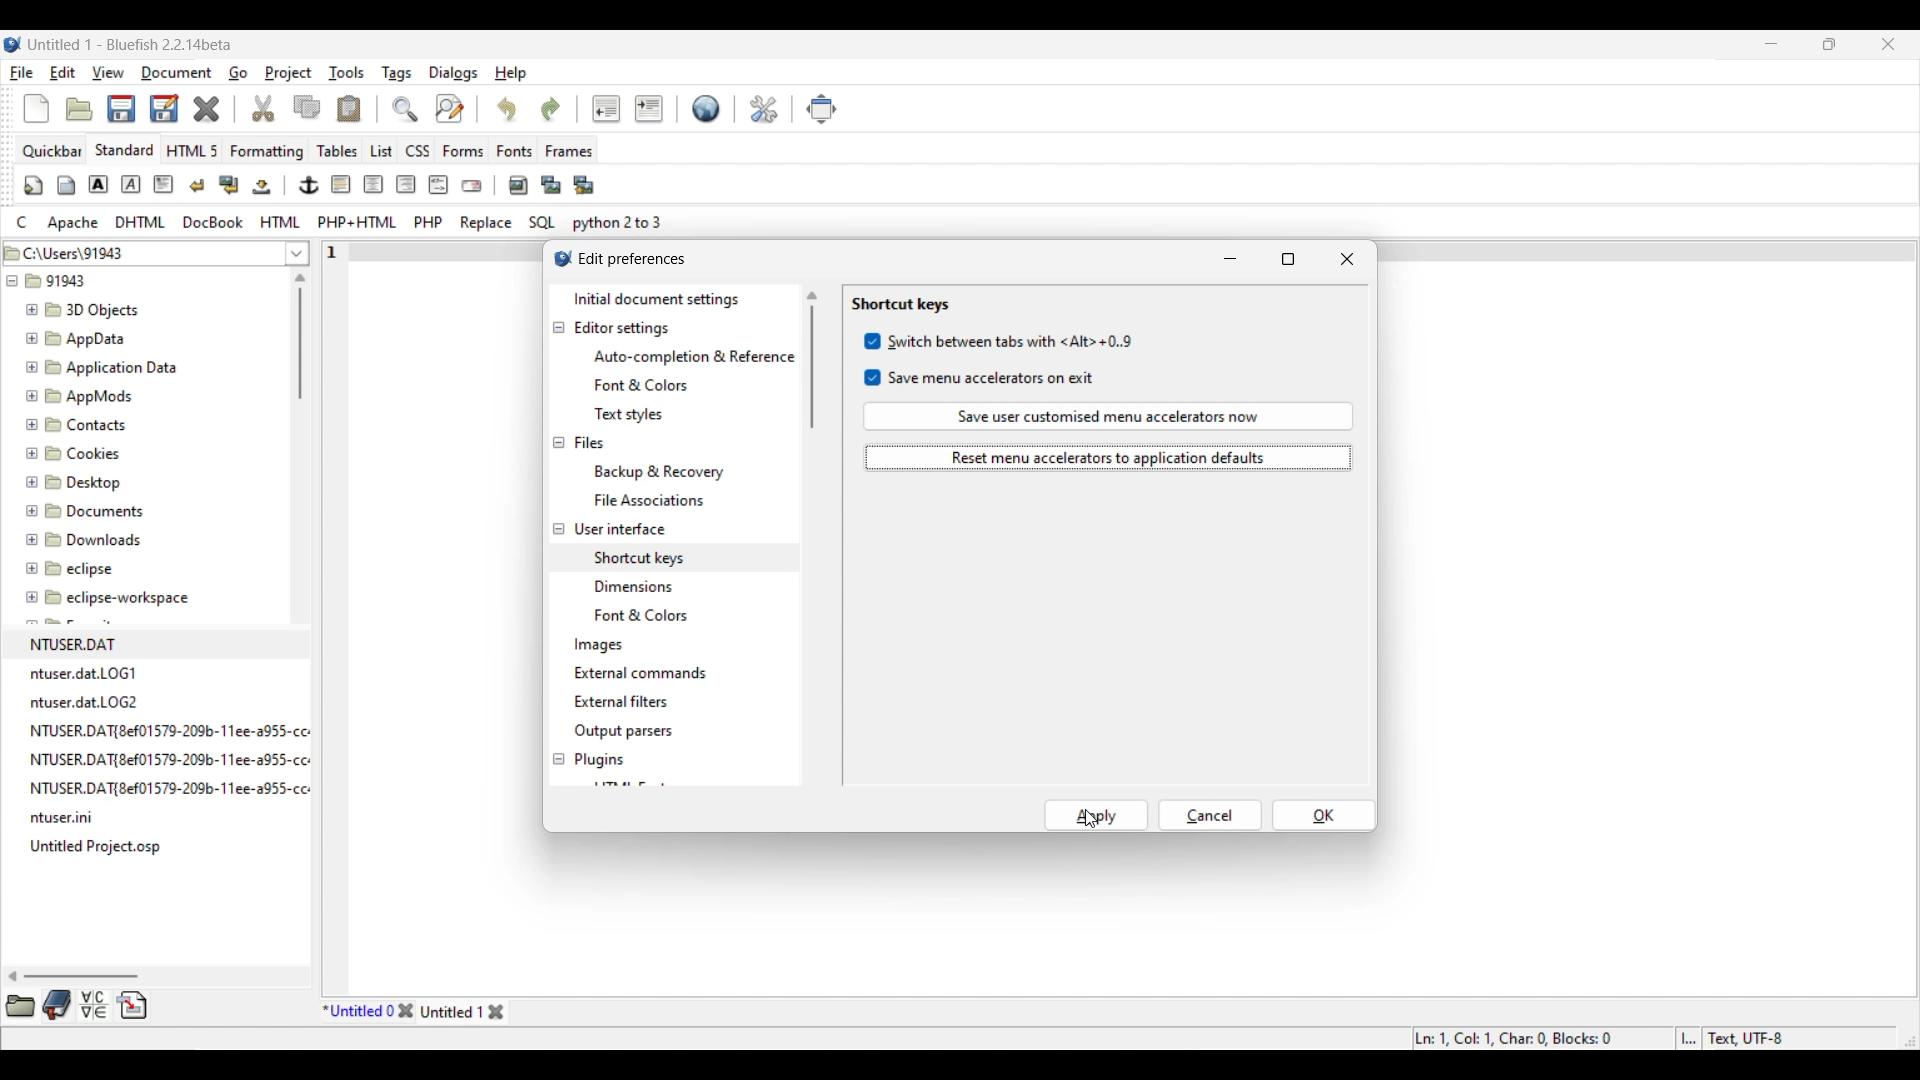 This screenshot has width=1920, height=1080. What do you see at coordinates (70, 568) in the screenshot?
I see `®B eclipse` at bounding box center [70, 568].